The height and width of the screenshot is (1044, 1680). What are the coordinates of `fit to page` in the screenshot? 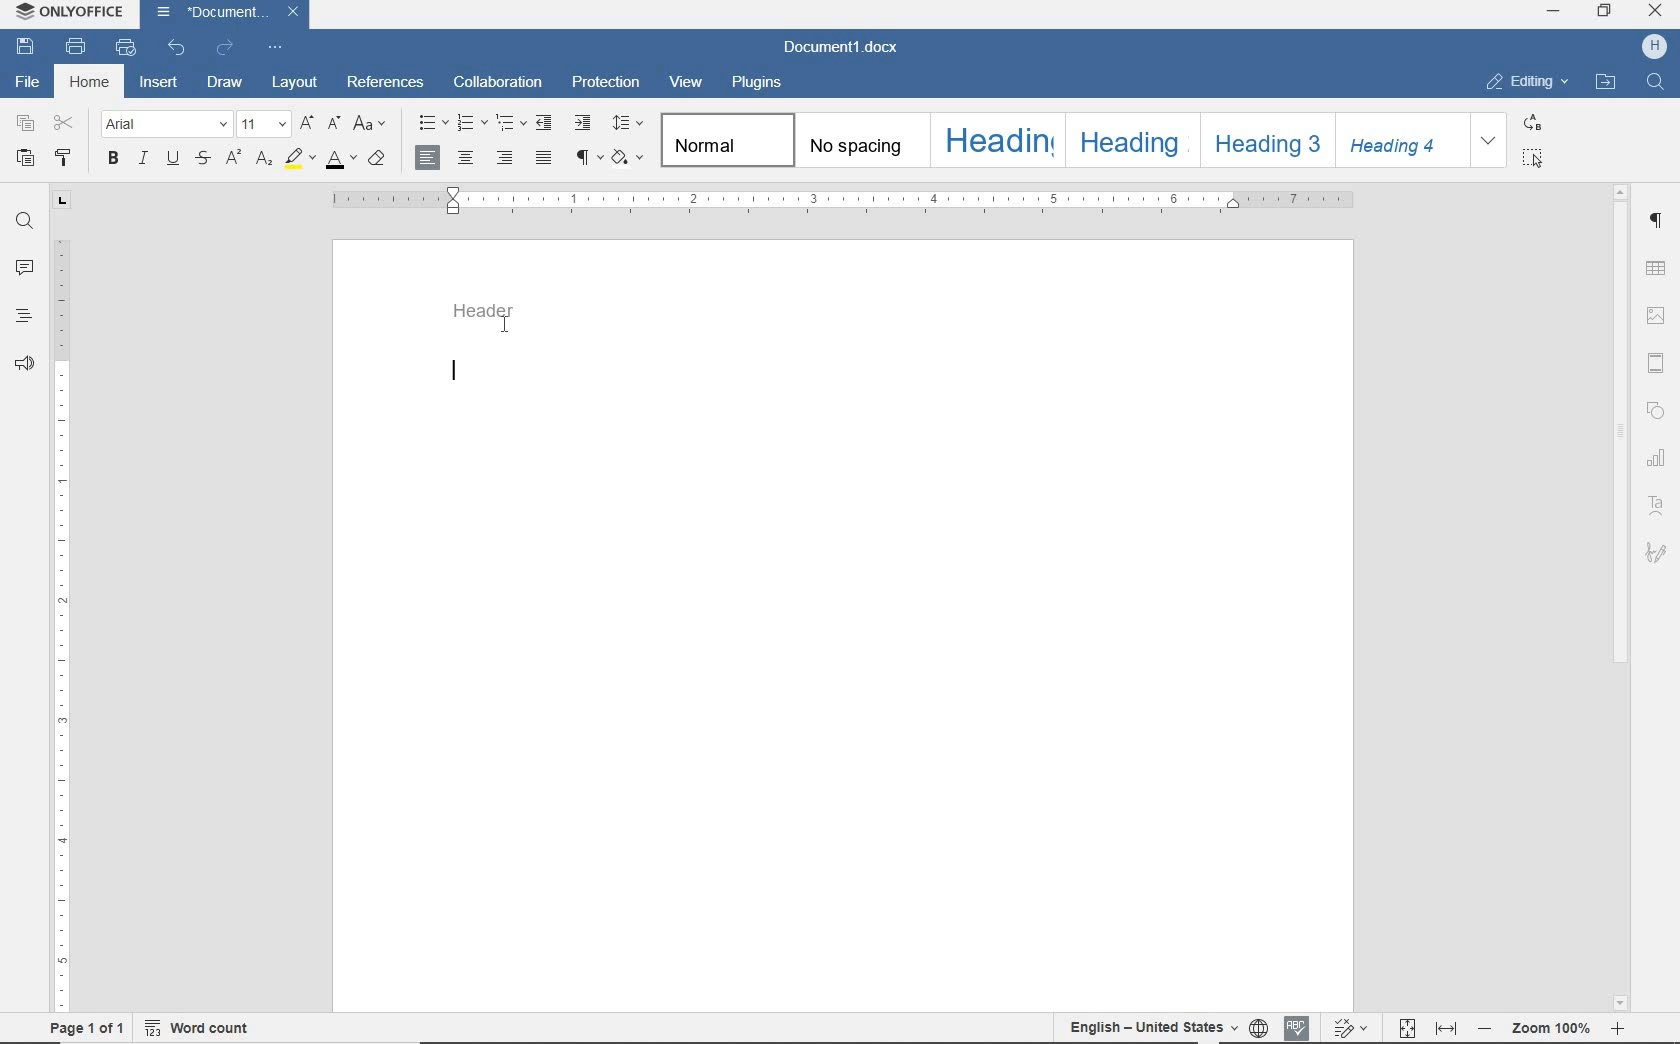 It's located at (1406, 1028).